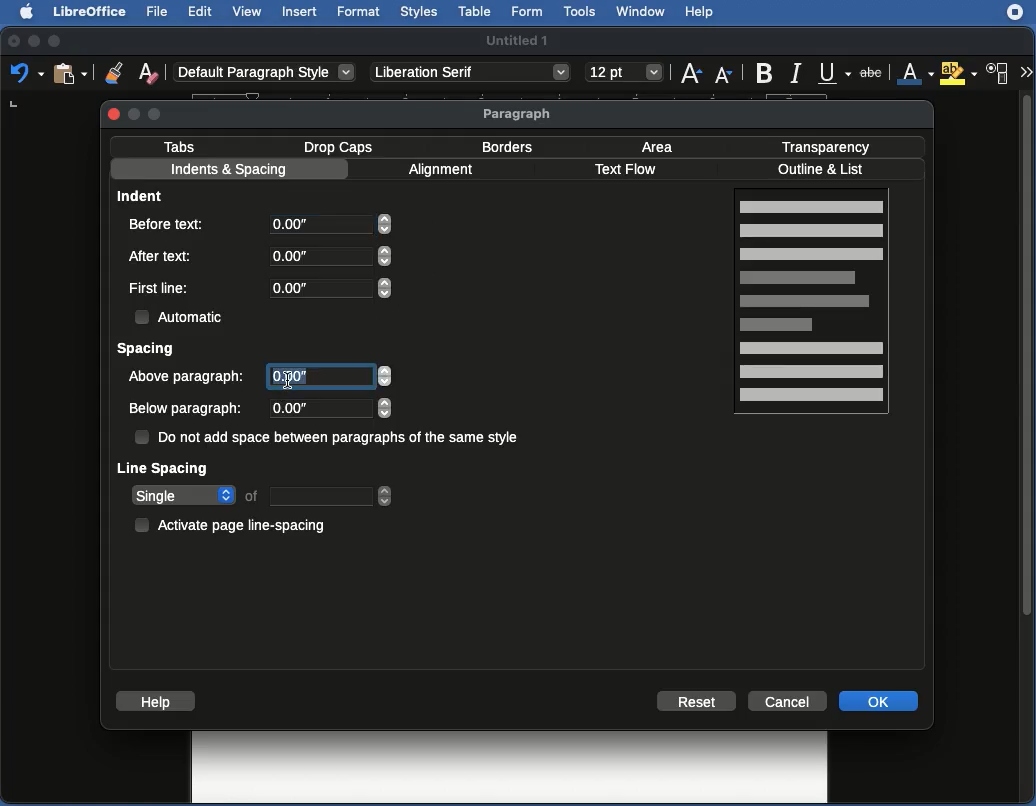 Image resolution: width=1036 pixels, height=806 pixels. Describe the element at coordinates (149, 72) in the screenshot. I see `Clear ` at that location.